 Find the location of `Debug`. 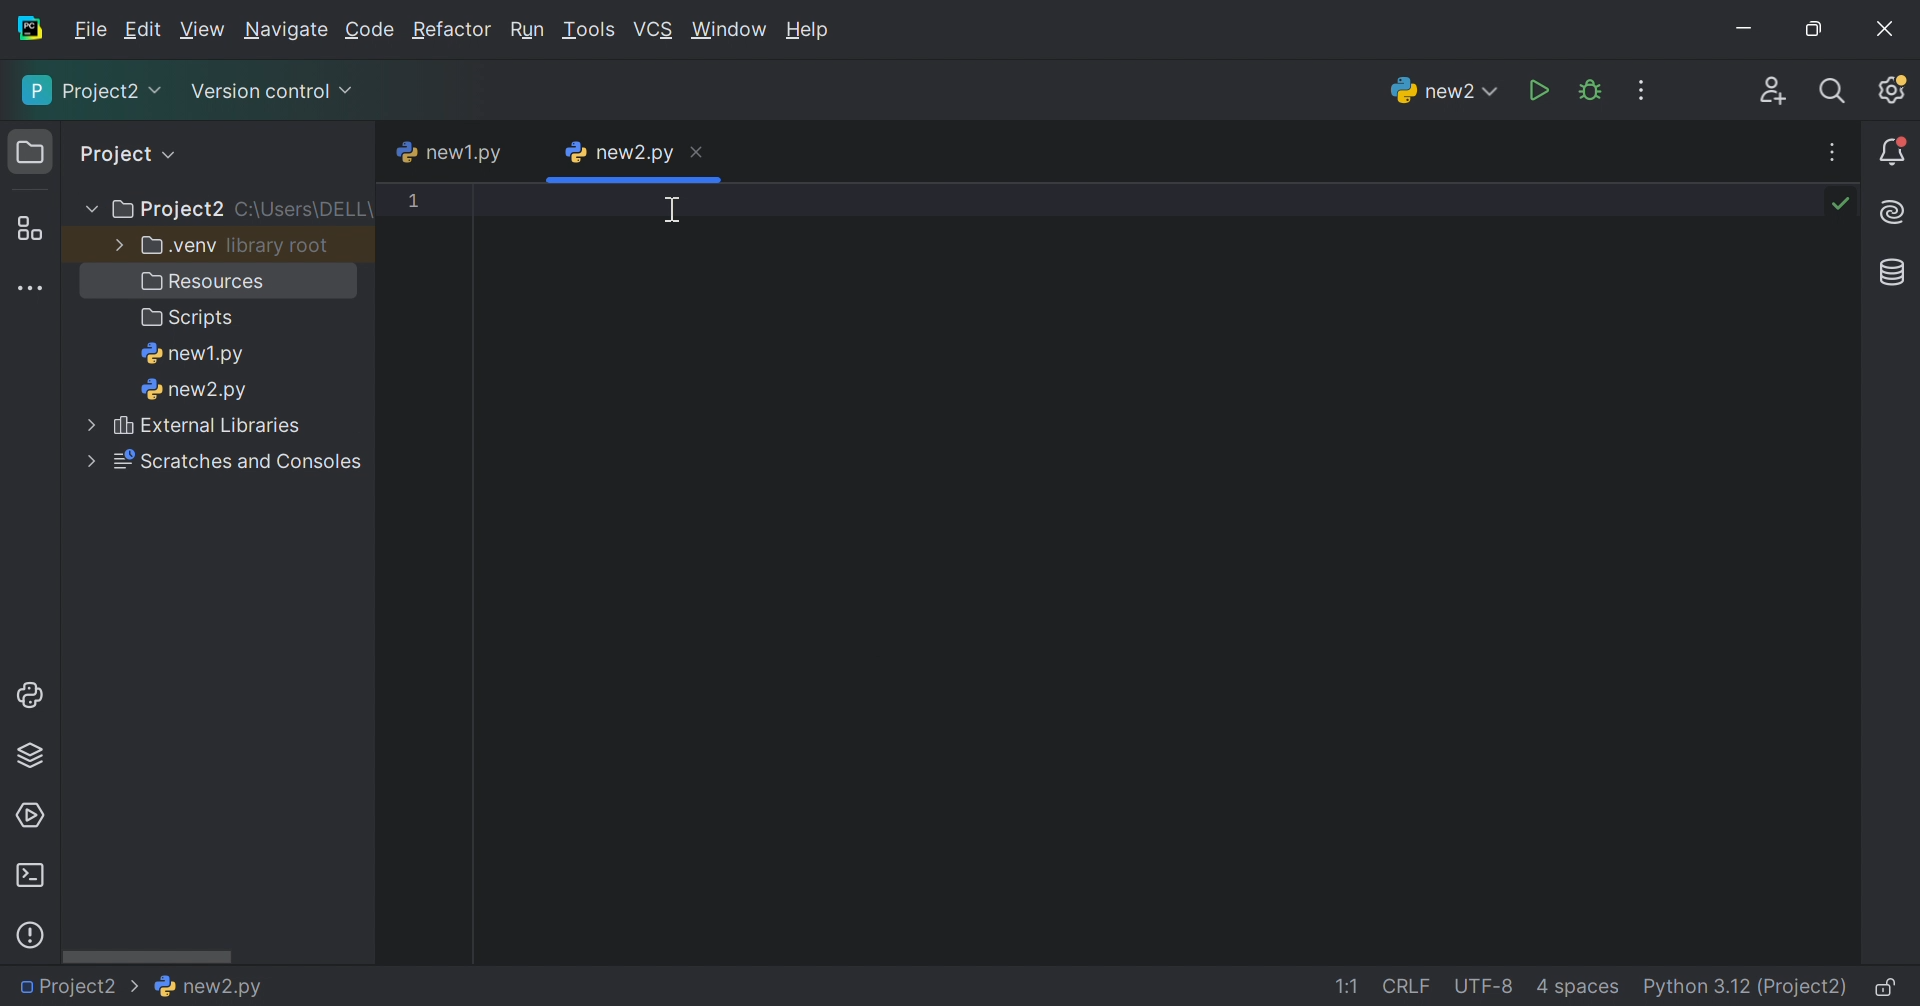

Debug is located at coordinates (1589, 90).